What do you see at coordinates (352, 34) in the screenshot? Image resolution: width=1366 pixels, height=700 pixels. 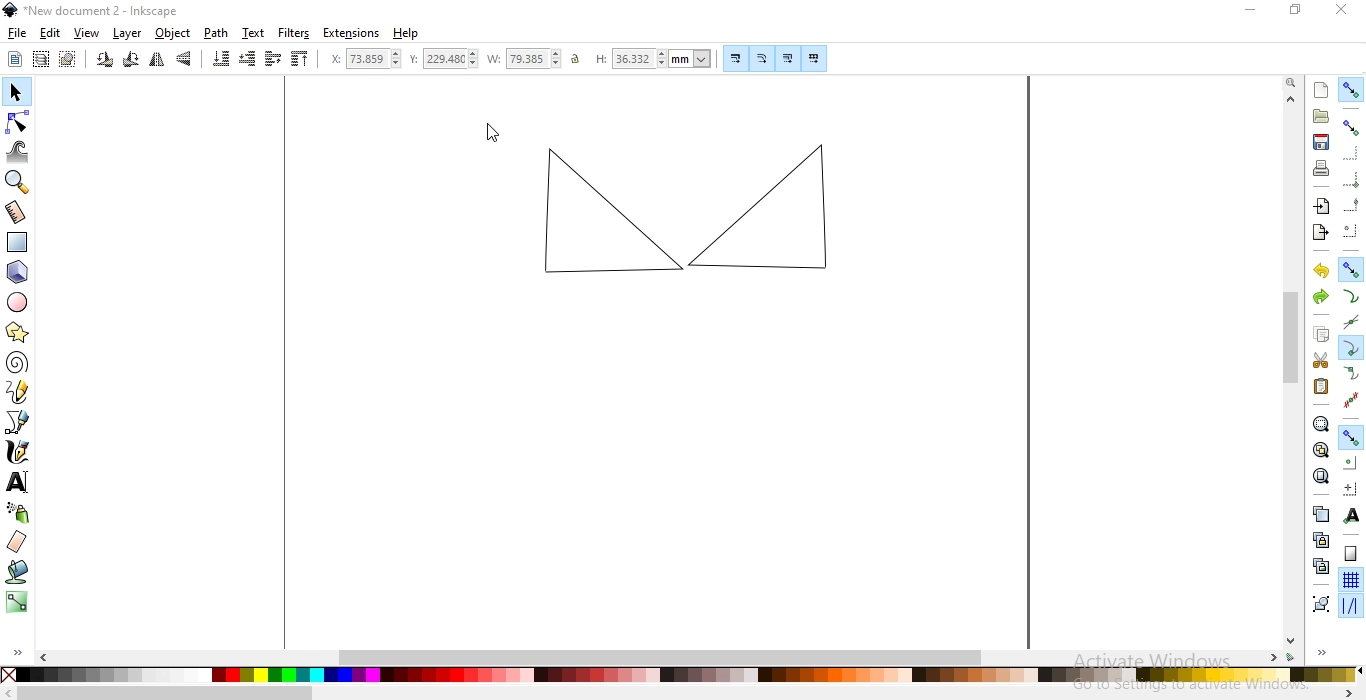 I see `extensions` at bounding box center [352, 34].